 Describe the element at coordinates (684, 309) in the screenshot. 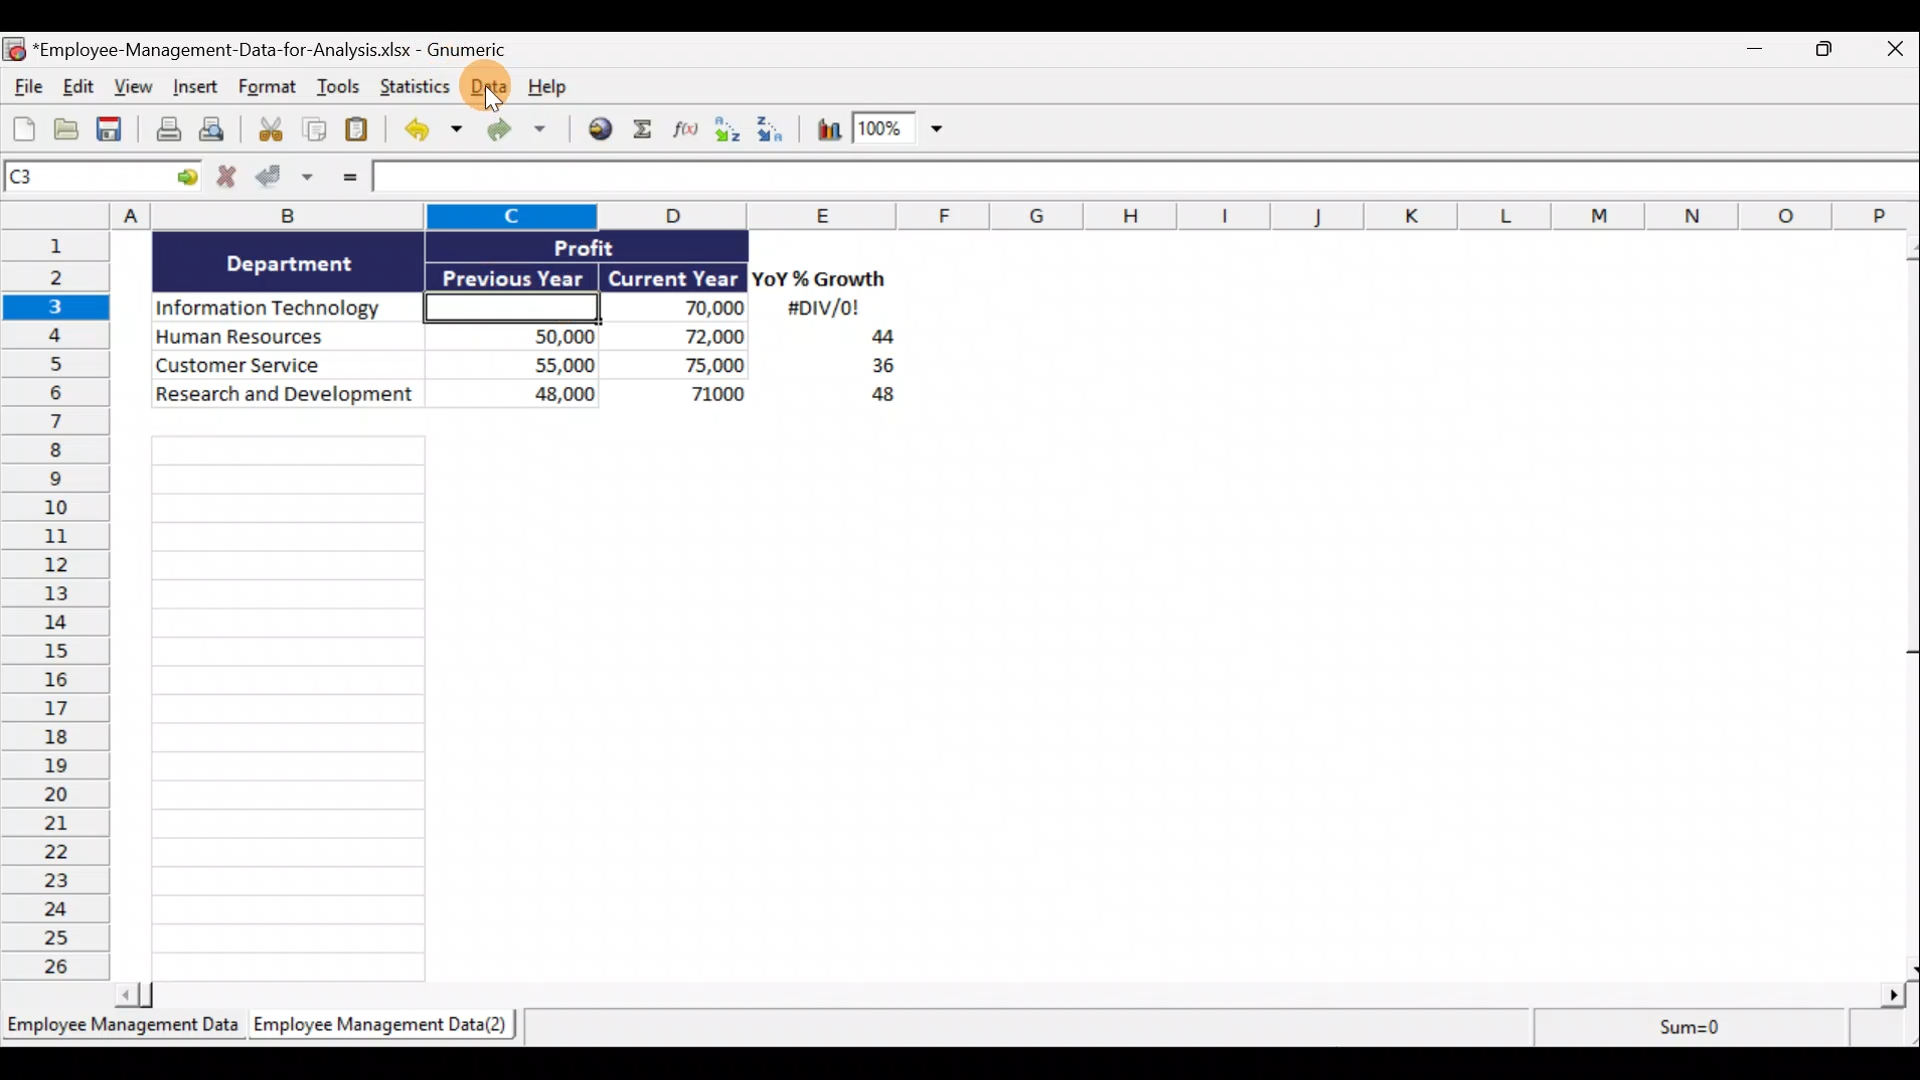

I see `70,000` at that location.